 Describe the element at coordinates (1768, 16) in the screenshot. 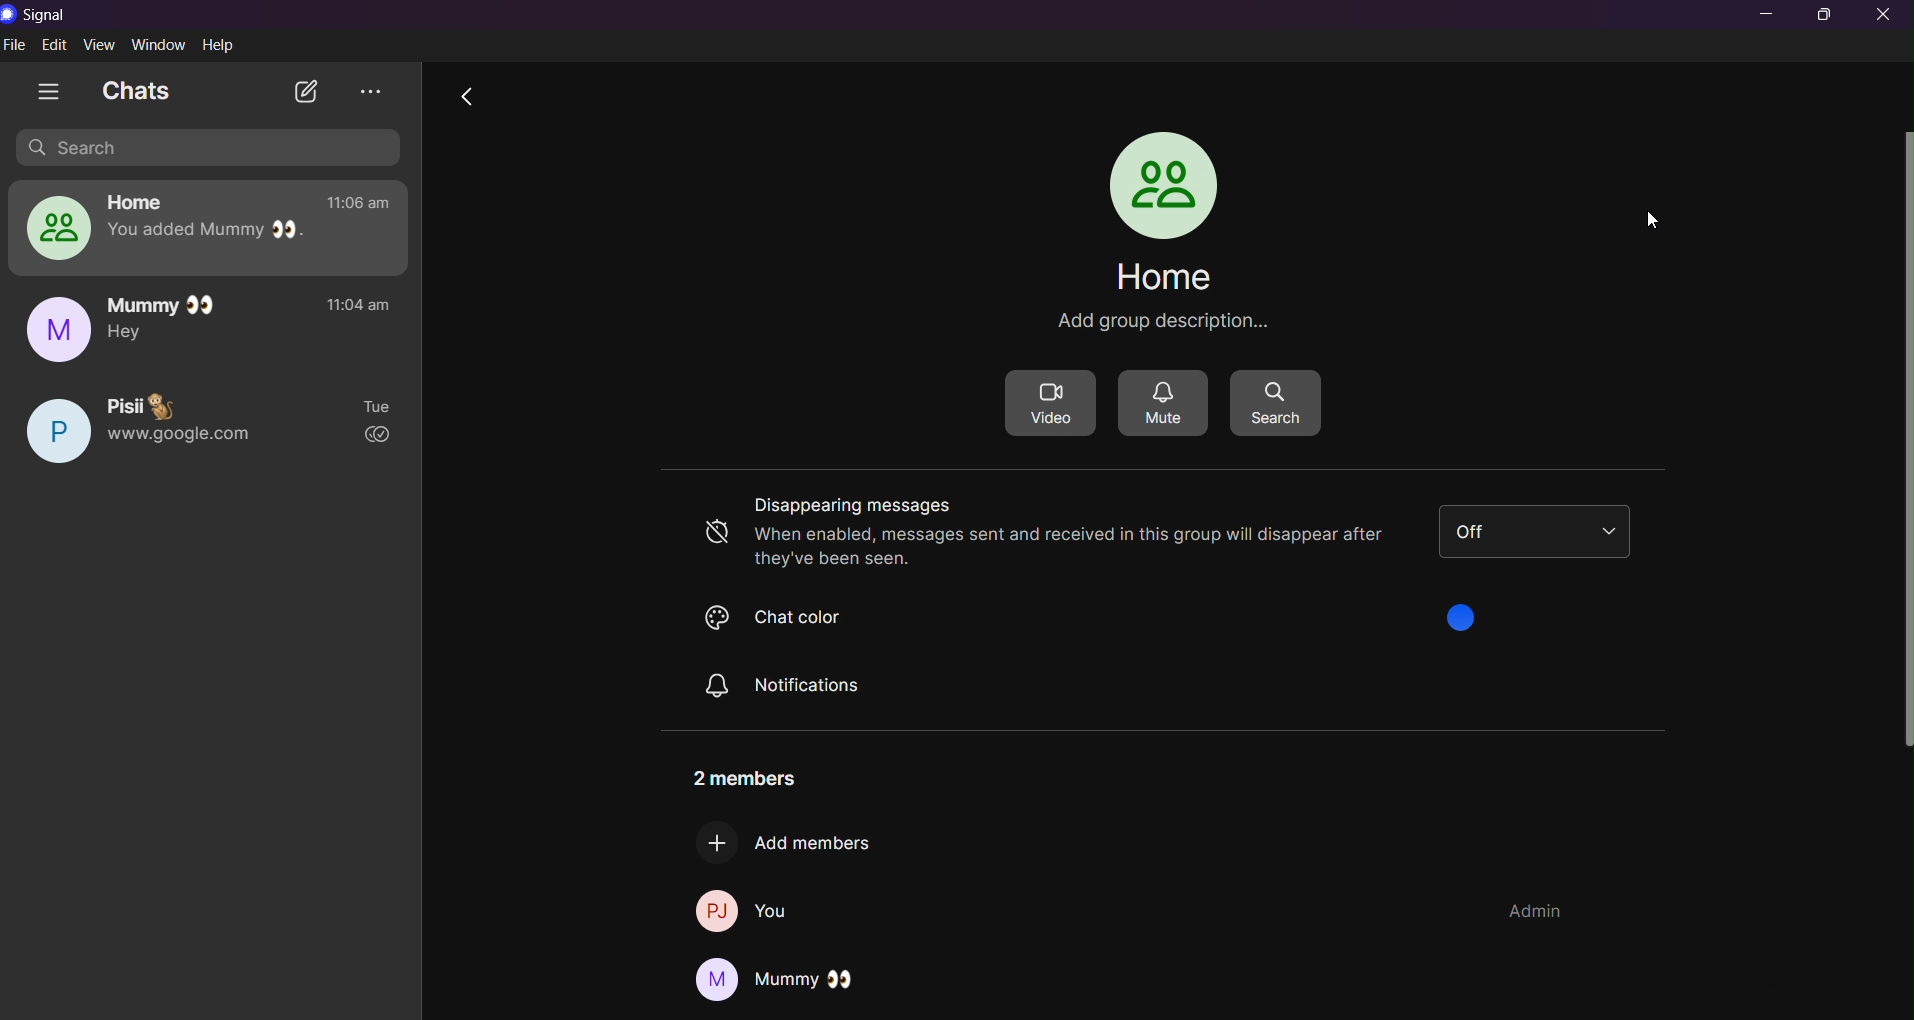

I see `minimize` at that location.